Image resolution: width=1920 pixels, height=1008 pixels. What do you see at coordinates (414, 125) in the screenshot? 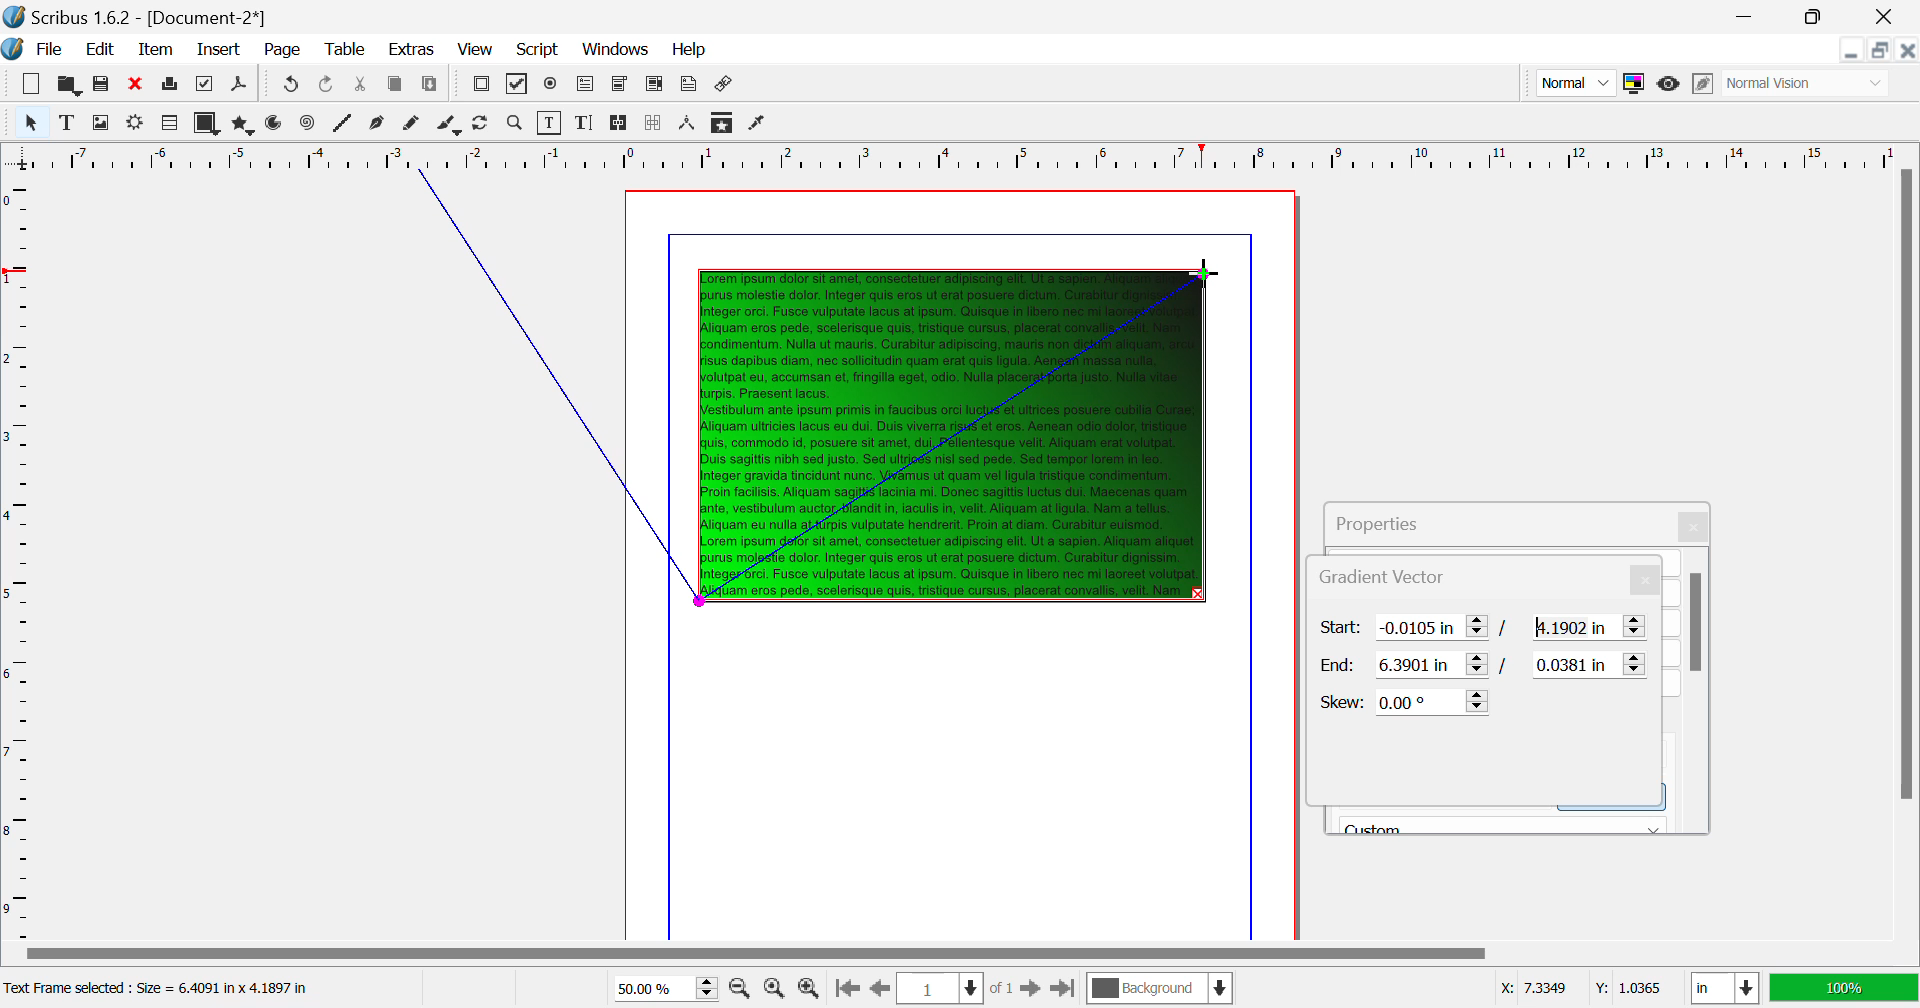
I see `Freehand` at bounding box center [414, 125].